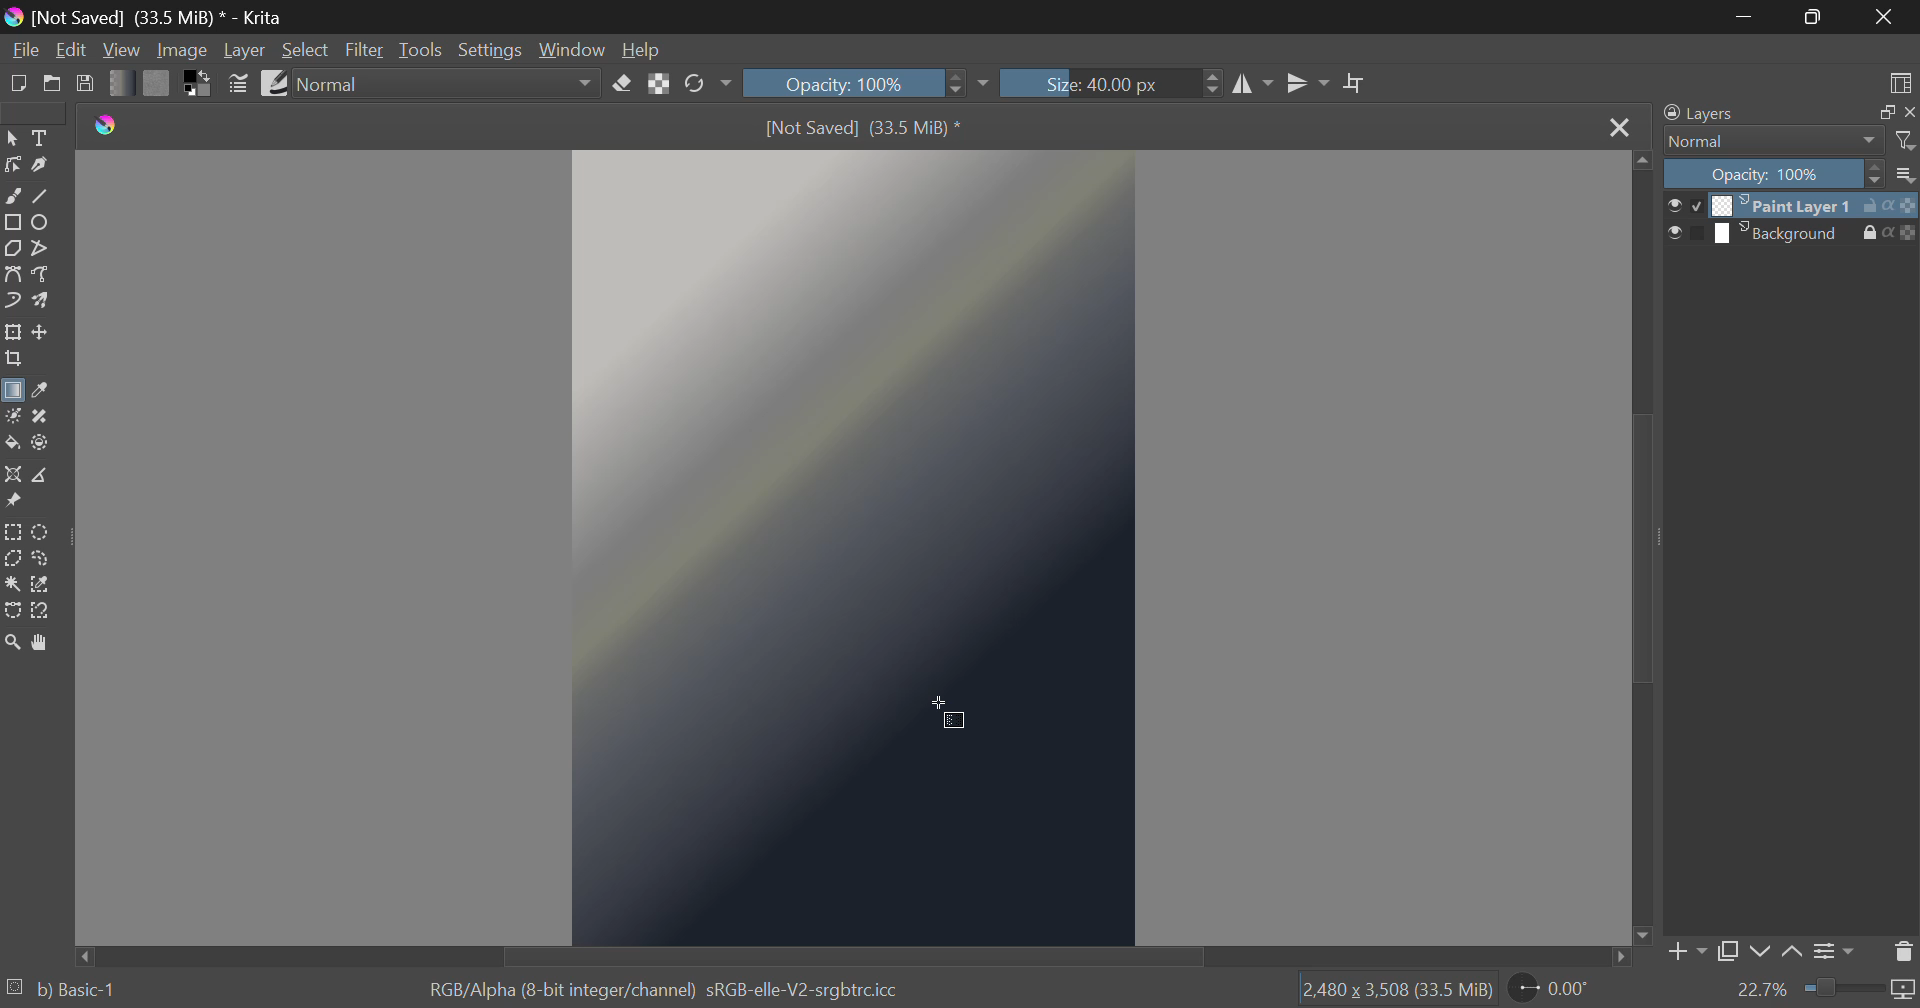 The width and height of the screenshot is (1920, 1008). I want to click on Rectangle, so click(12, 222).